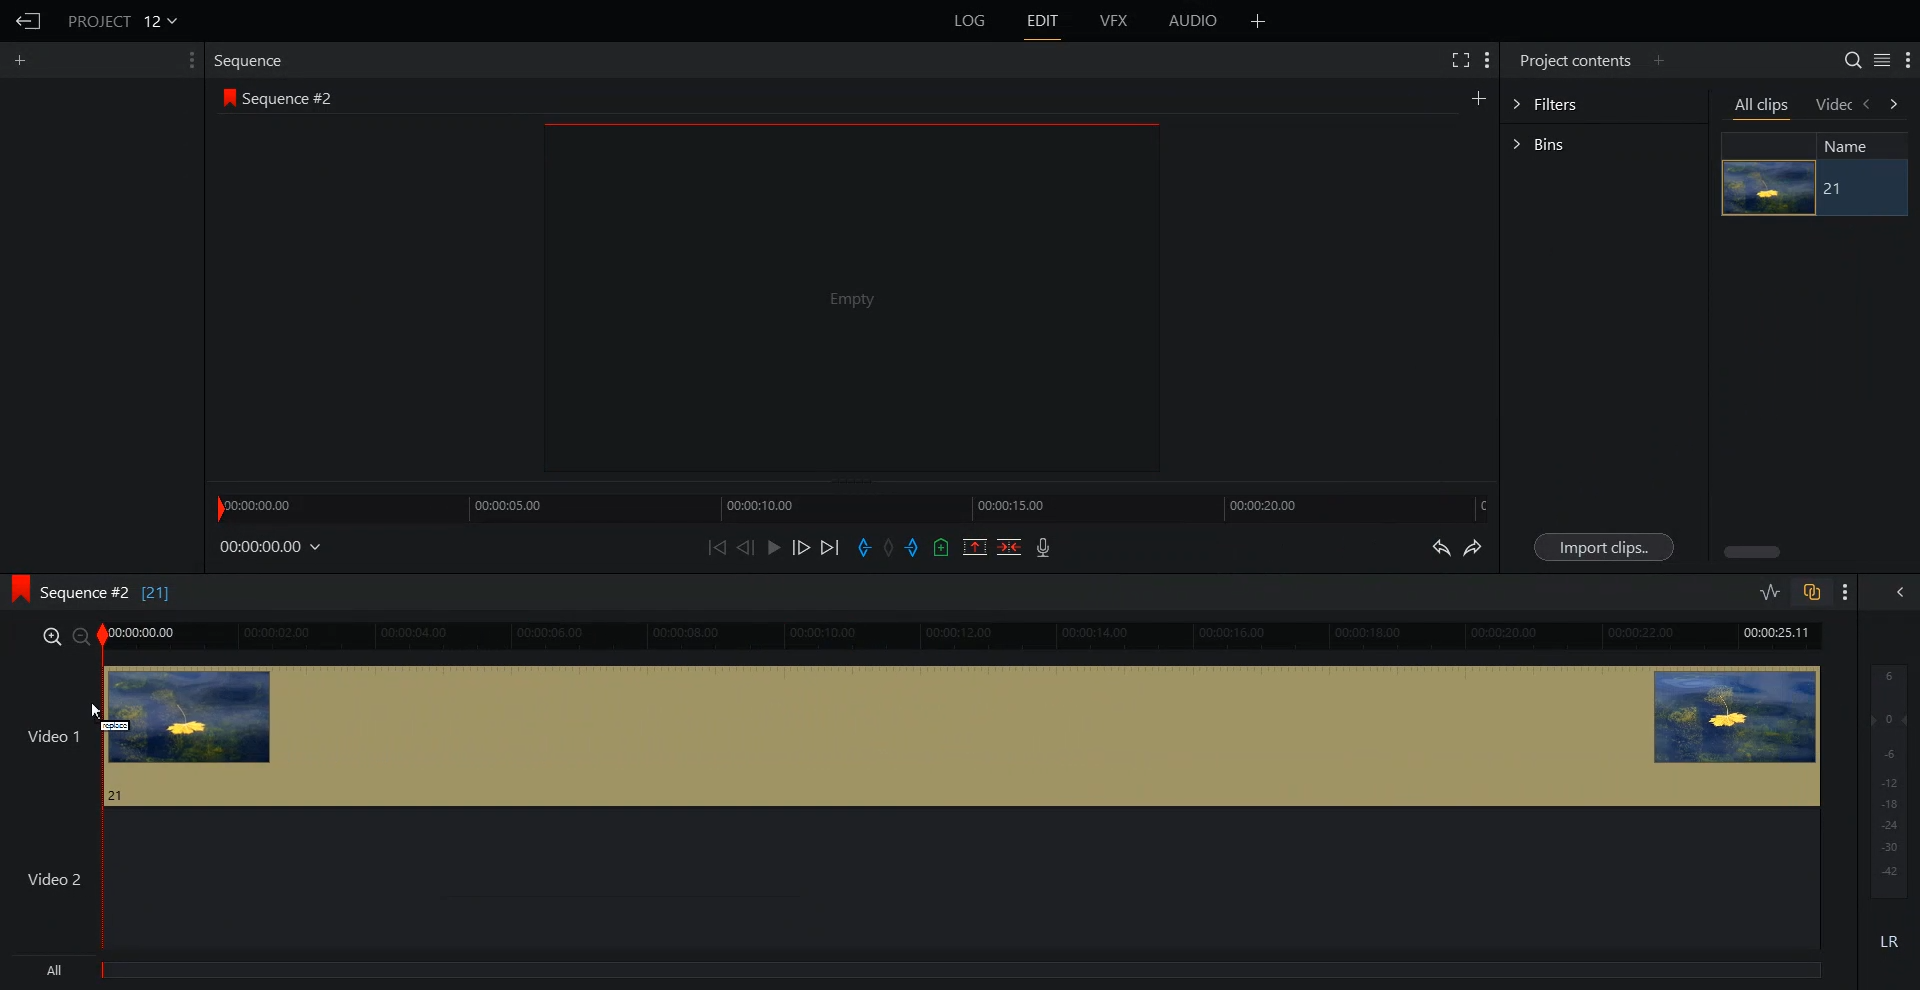  I want to click on Name, so click(1855, 145).